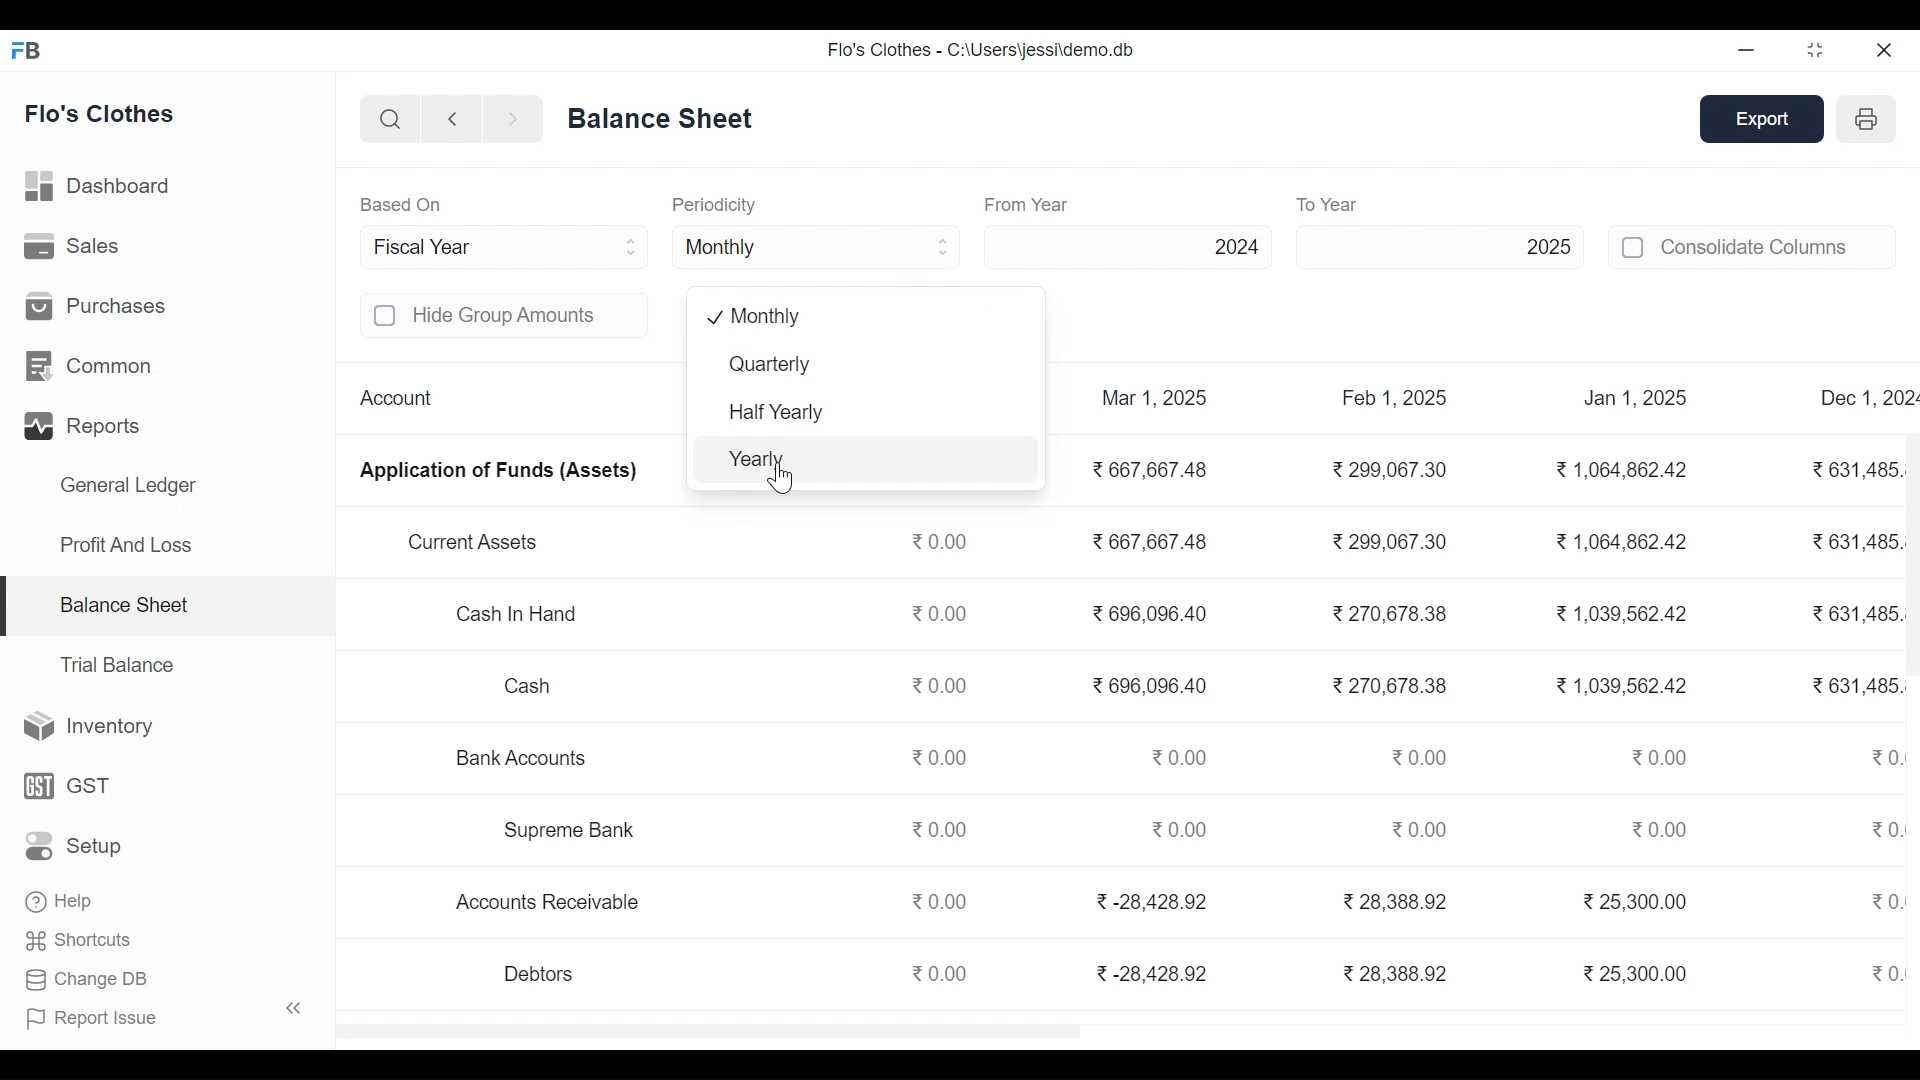 Image resolution: width=1920 pixels, height=1080 pixels. What do you see at coordinates (1395, 399) in the screenshot?
I see `Feb 1, 2025` at bounding box center [1395, 399].